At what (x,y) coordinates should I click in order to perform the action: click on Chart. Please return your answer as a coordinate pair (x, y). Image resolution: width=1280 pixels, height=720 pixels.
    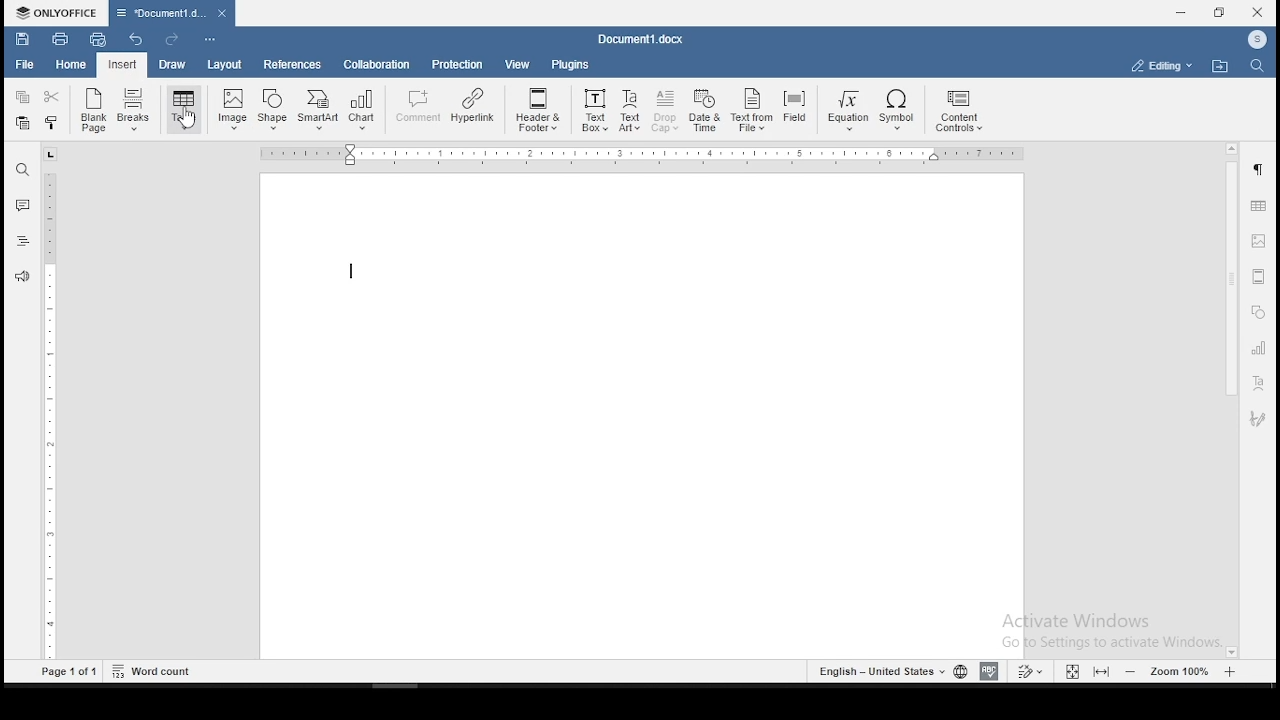
    Looking at the image, I should click on (361, 112).